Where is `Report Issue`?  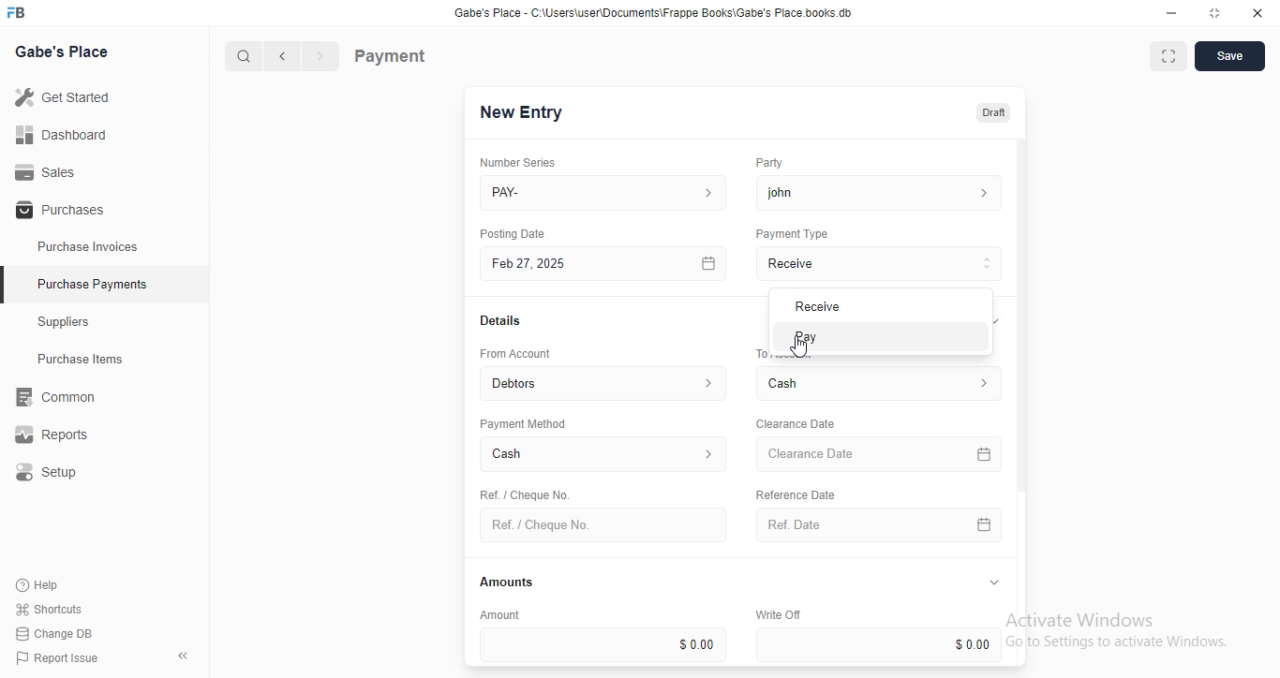 Report Issue is located at coordinates (52, 658).